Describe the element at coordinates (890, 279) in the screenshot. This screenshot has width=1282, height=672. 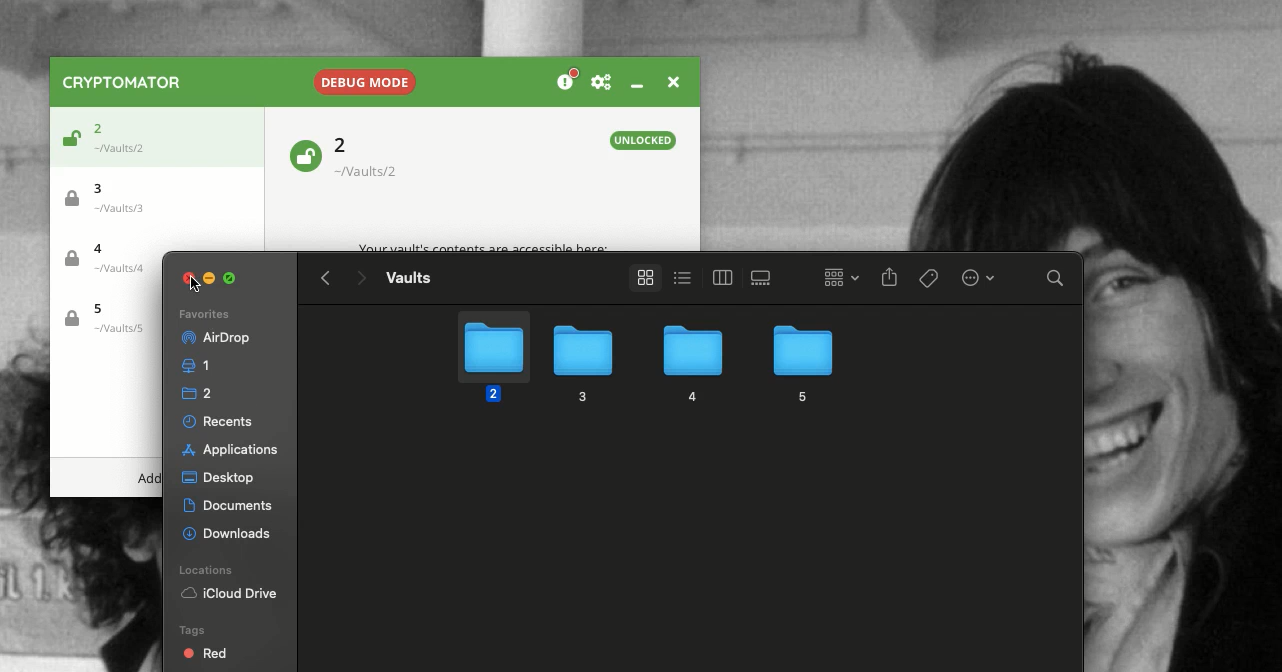
I see `Share` at that location.